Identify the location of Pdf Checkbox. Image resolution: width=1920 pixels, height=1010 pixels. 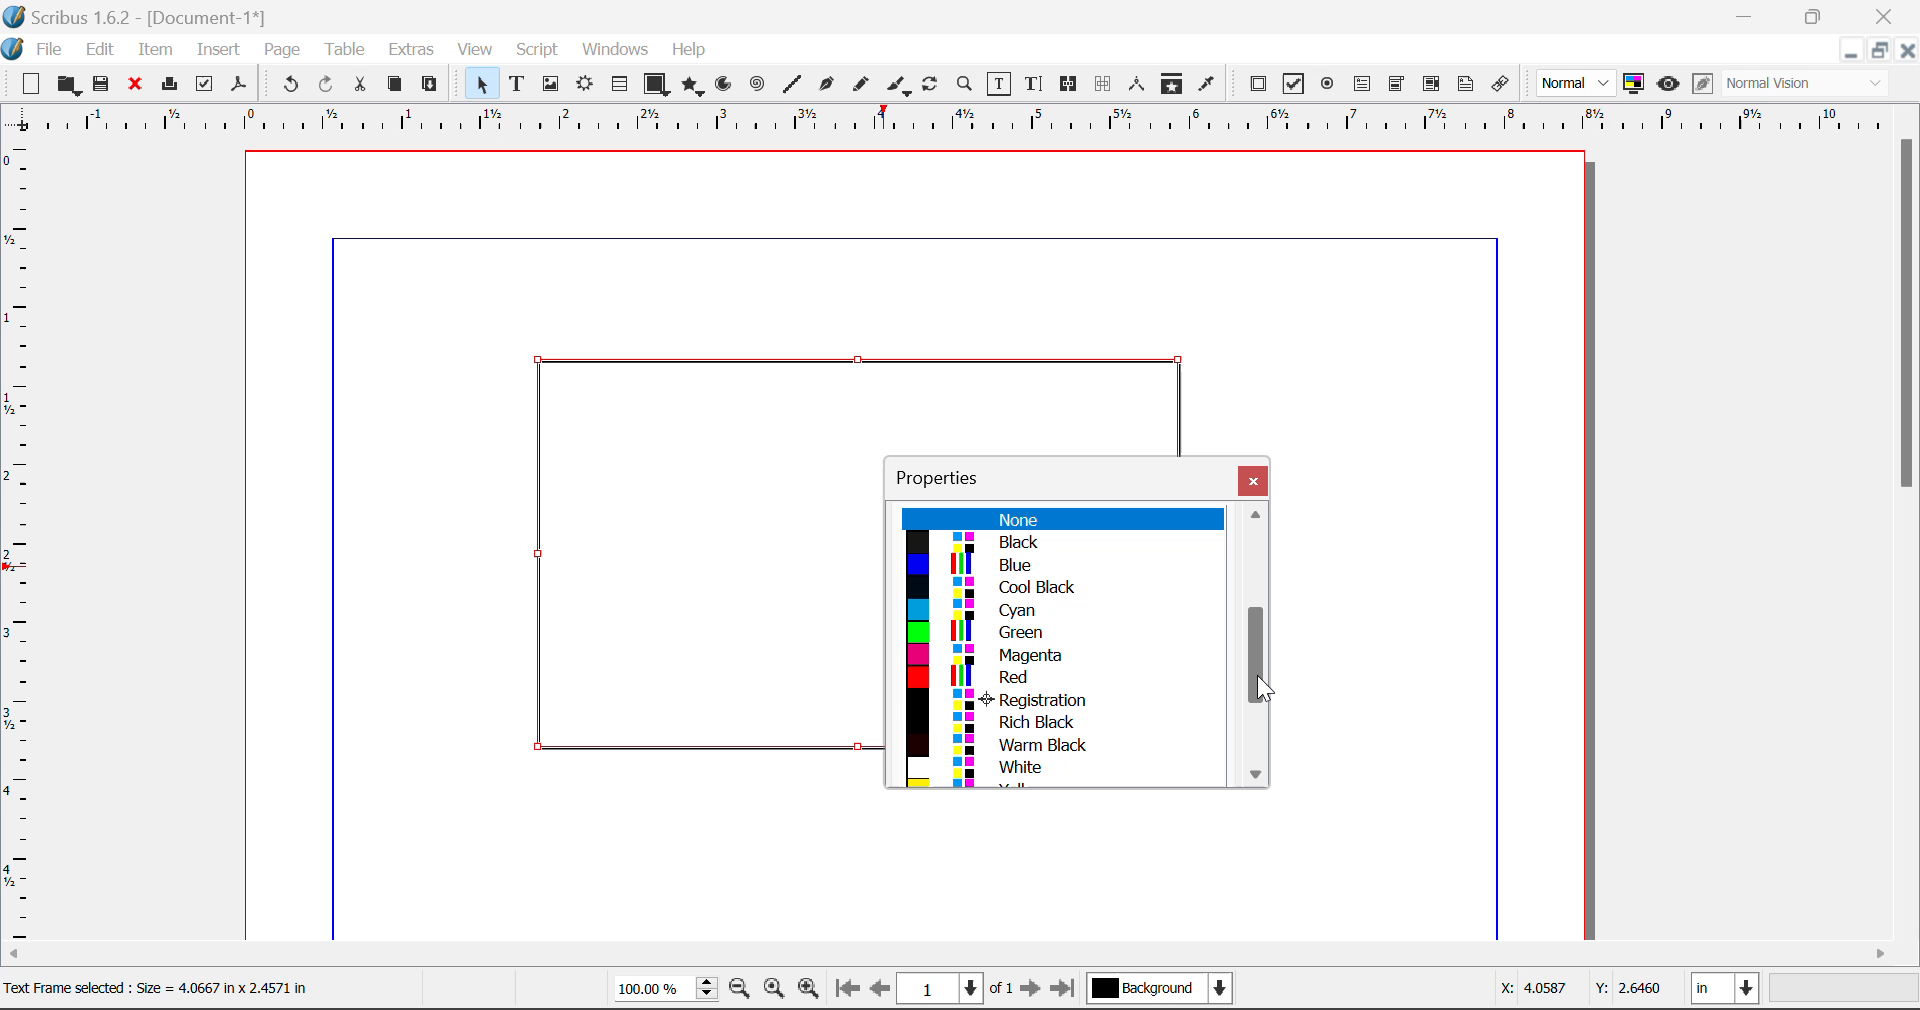
(1294, 84).